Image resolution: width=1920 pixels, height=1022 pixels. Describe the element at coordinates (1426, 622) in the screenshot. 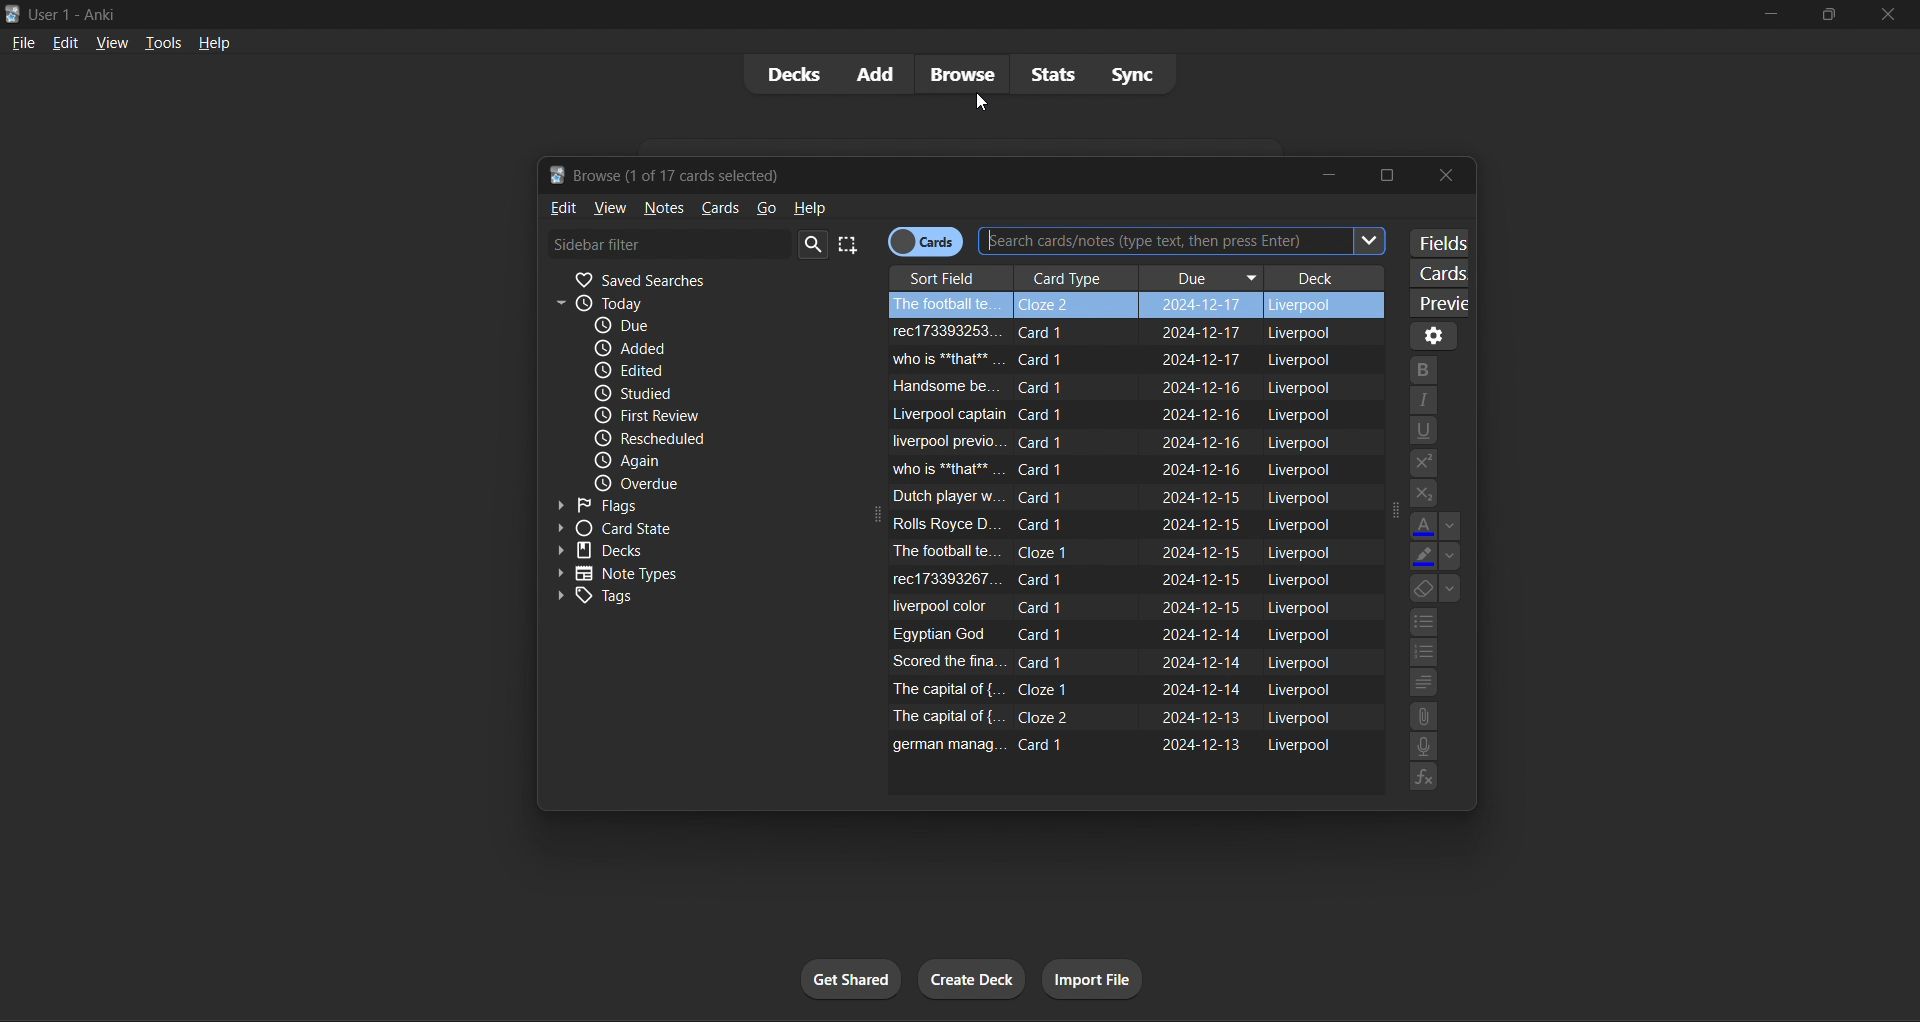

I see `points` at that location.